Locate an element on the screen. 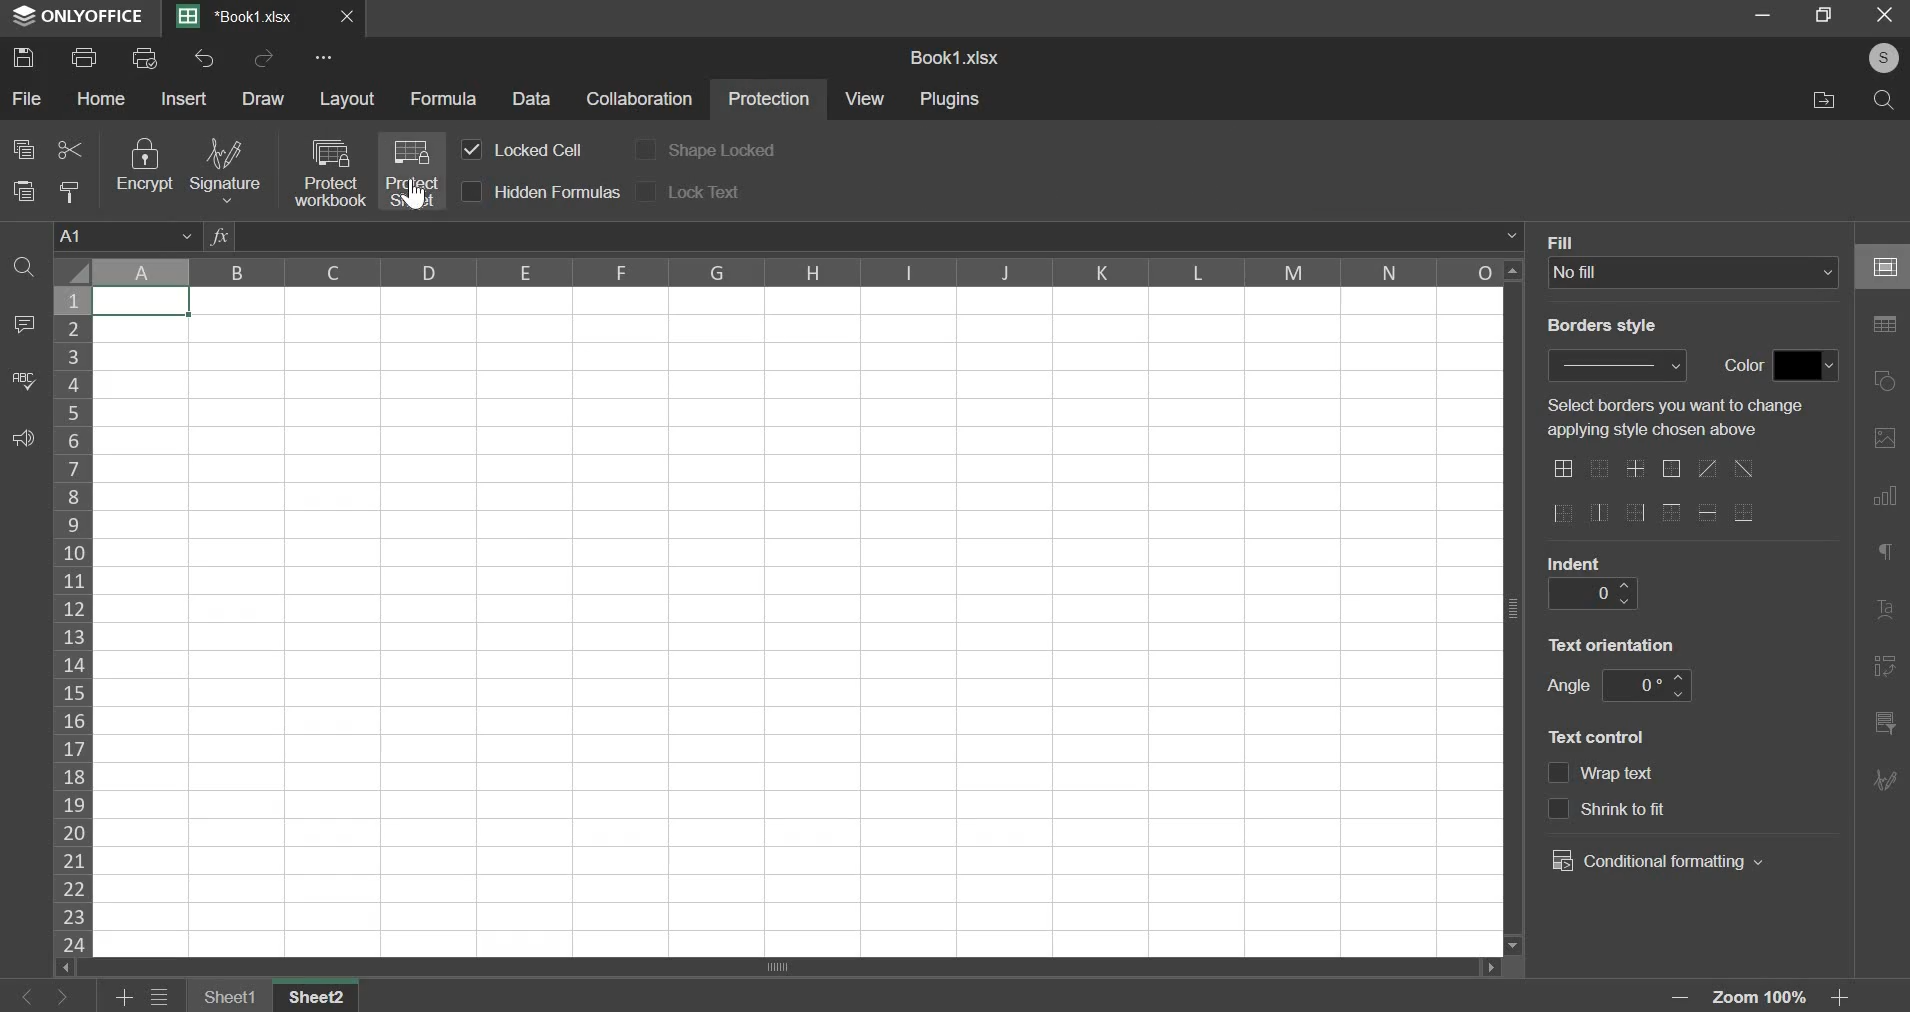 Image resolution: width=1910 pixels, height=1012 pixels. right is located at coordinates (61, 998).